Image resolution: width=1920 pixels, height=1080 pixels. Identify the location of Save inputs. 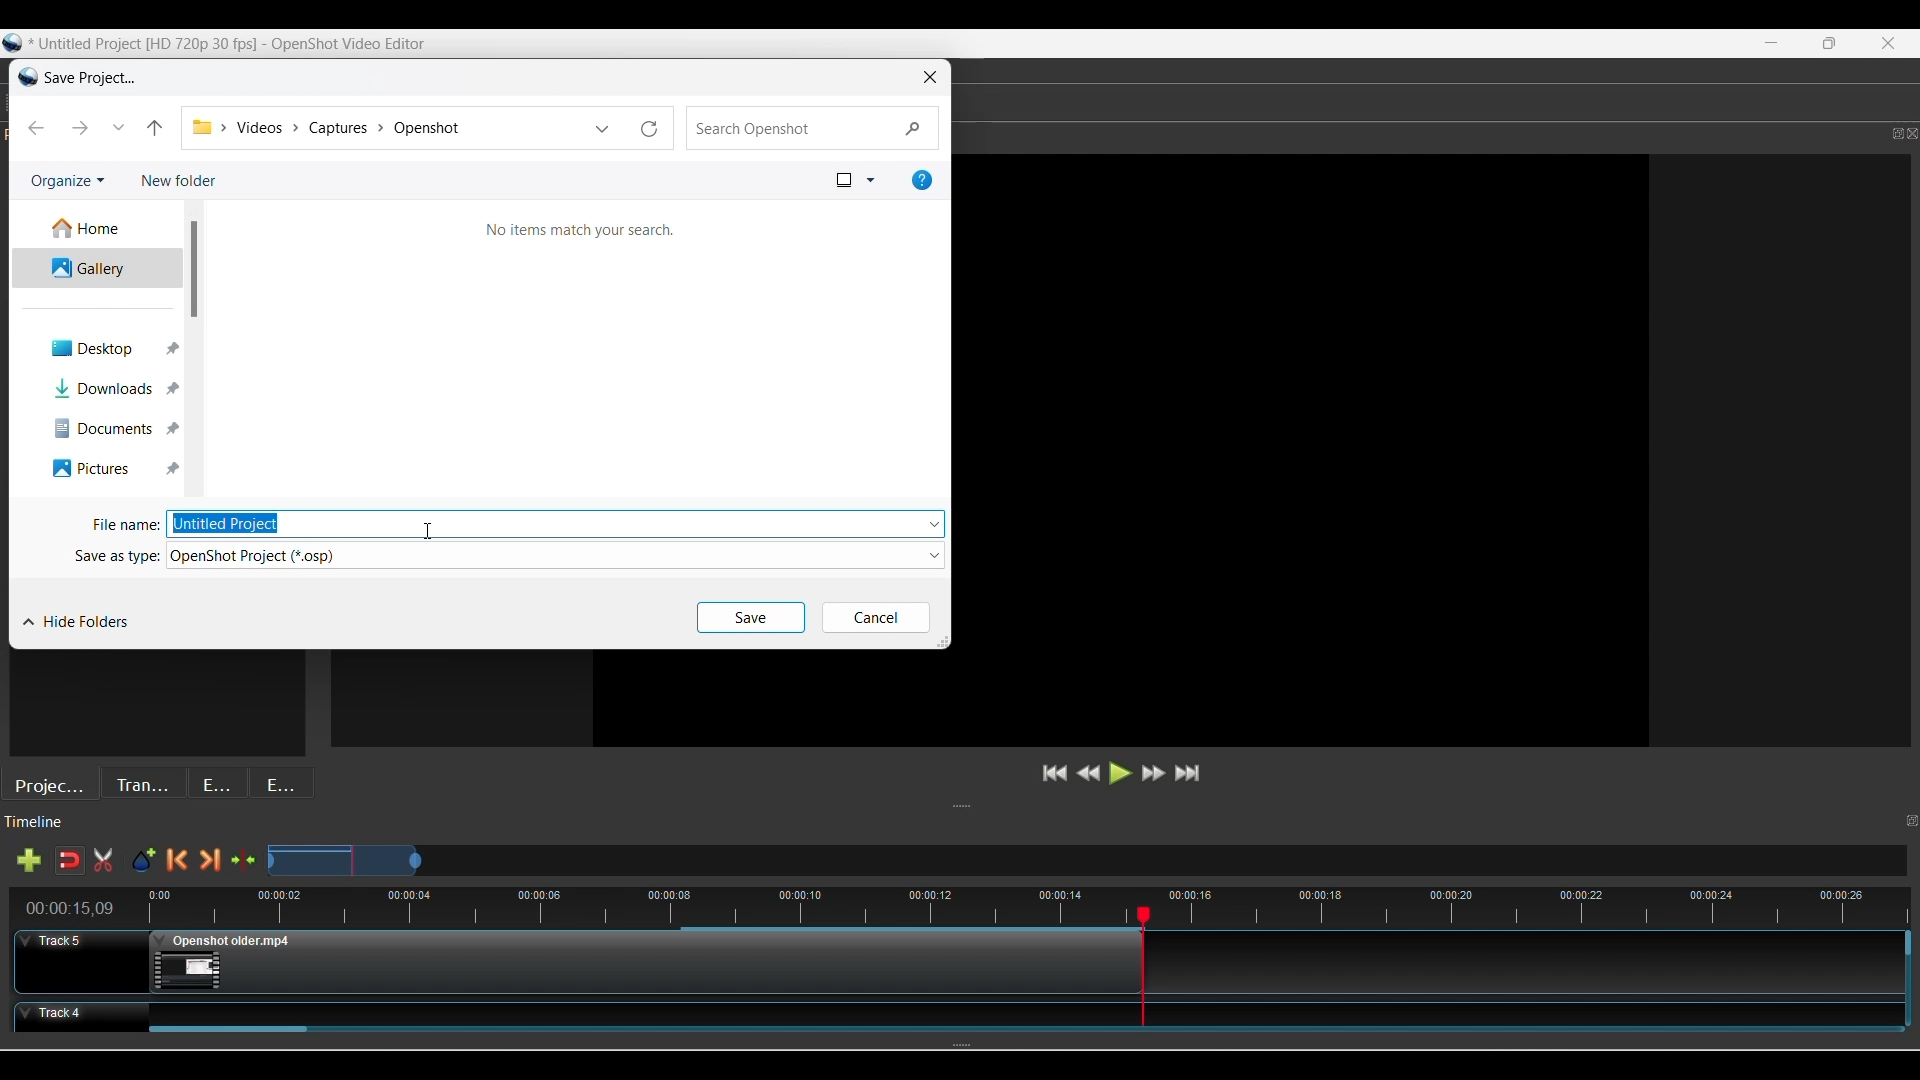
(750, 617).